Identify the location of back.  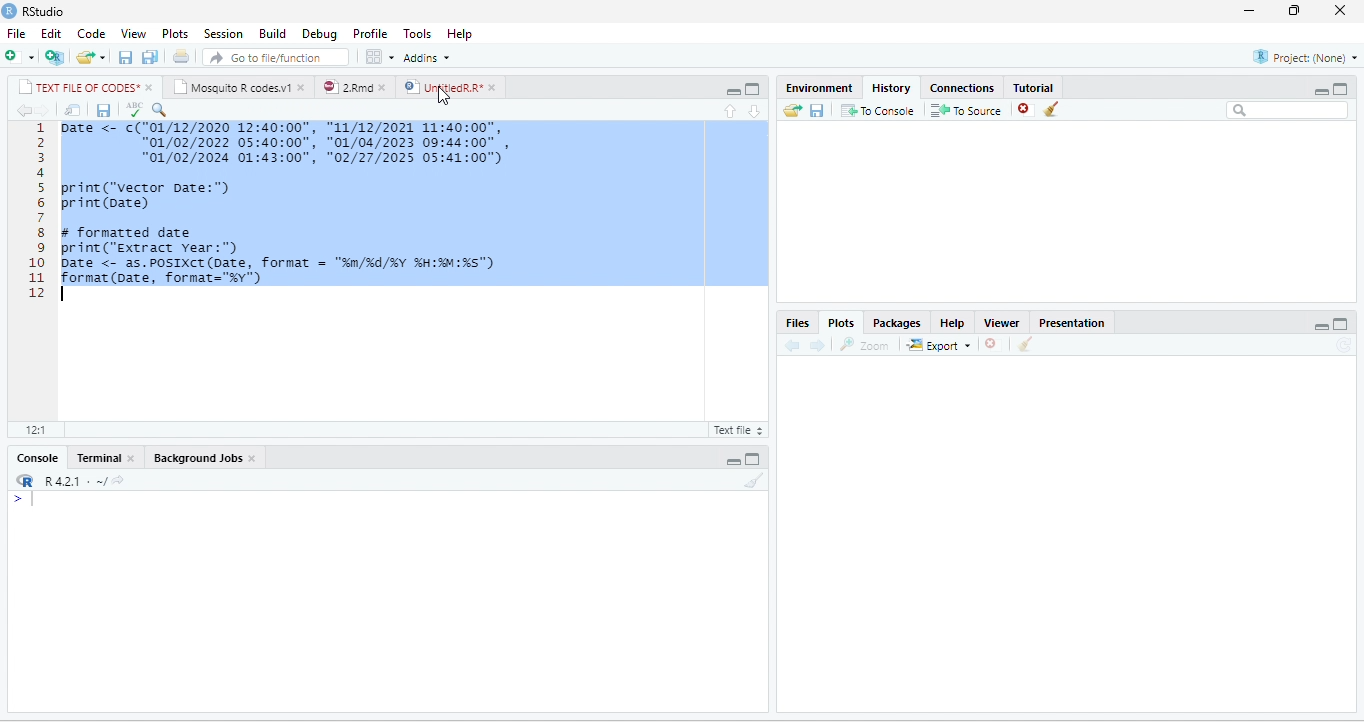
(23, 110).